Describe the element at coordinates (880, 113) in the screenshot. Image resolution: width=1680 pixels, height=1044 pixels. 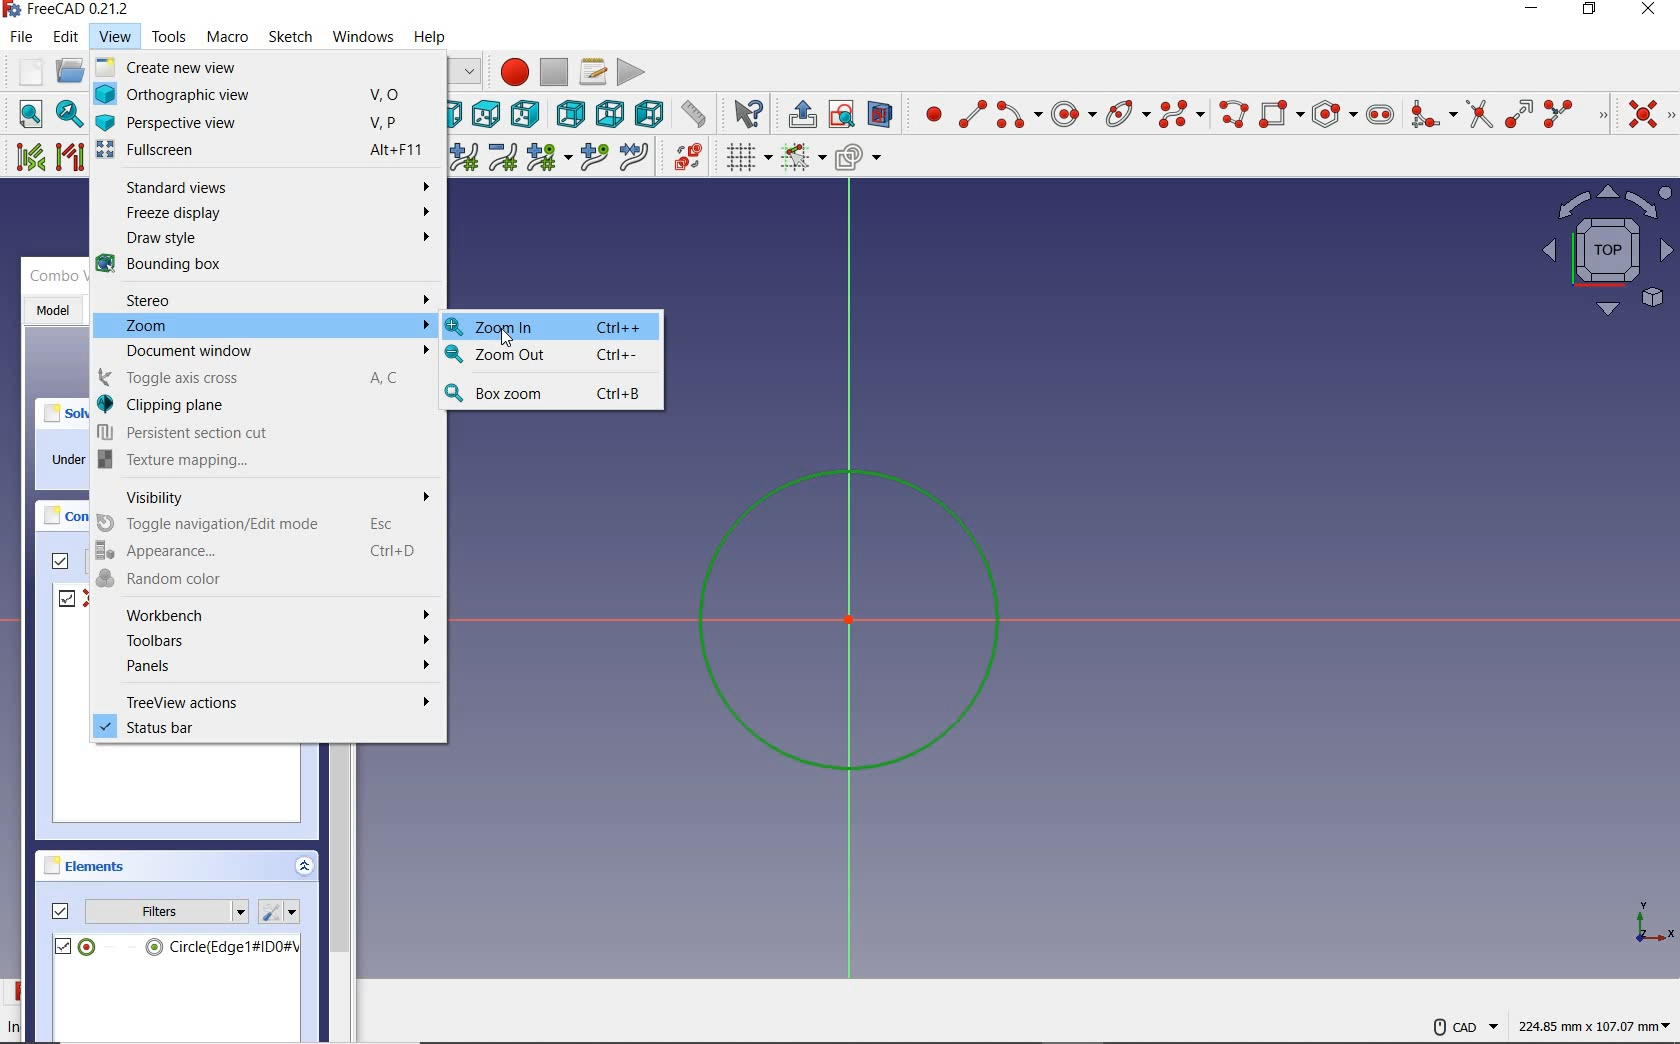
I see `view section` at that location.